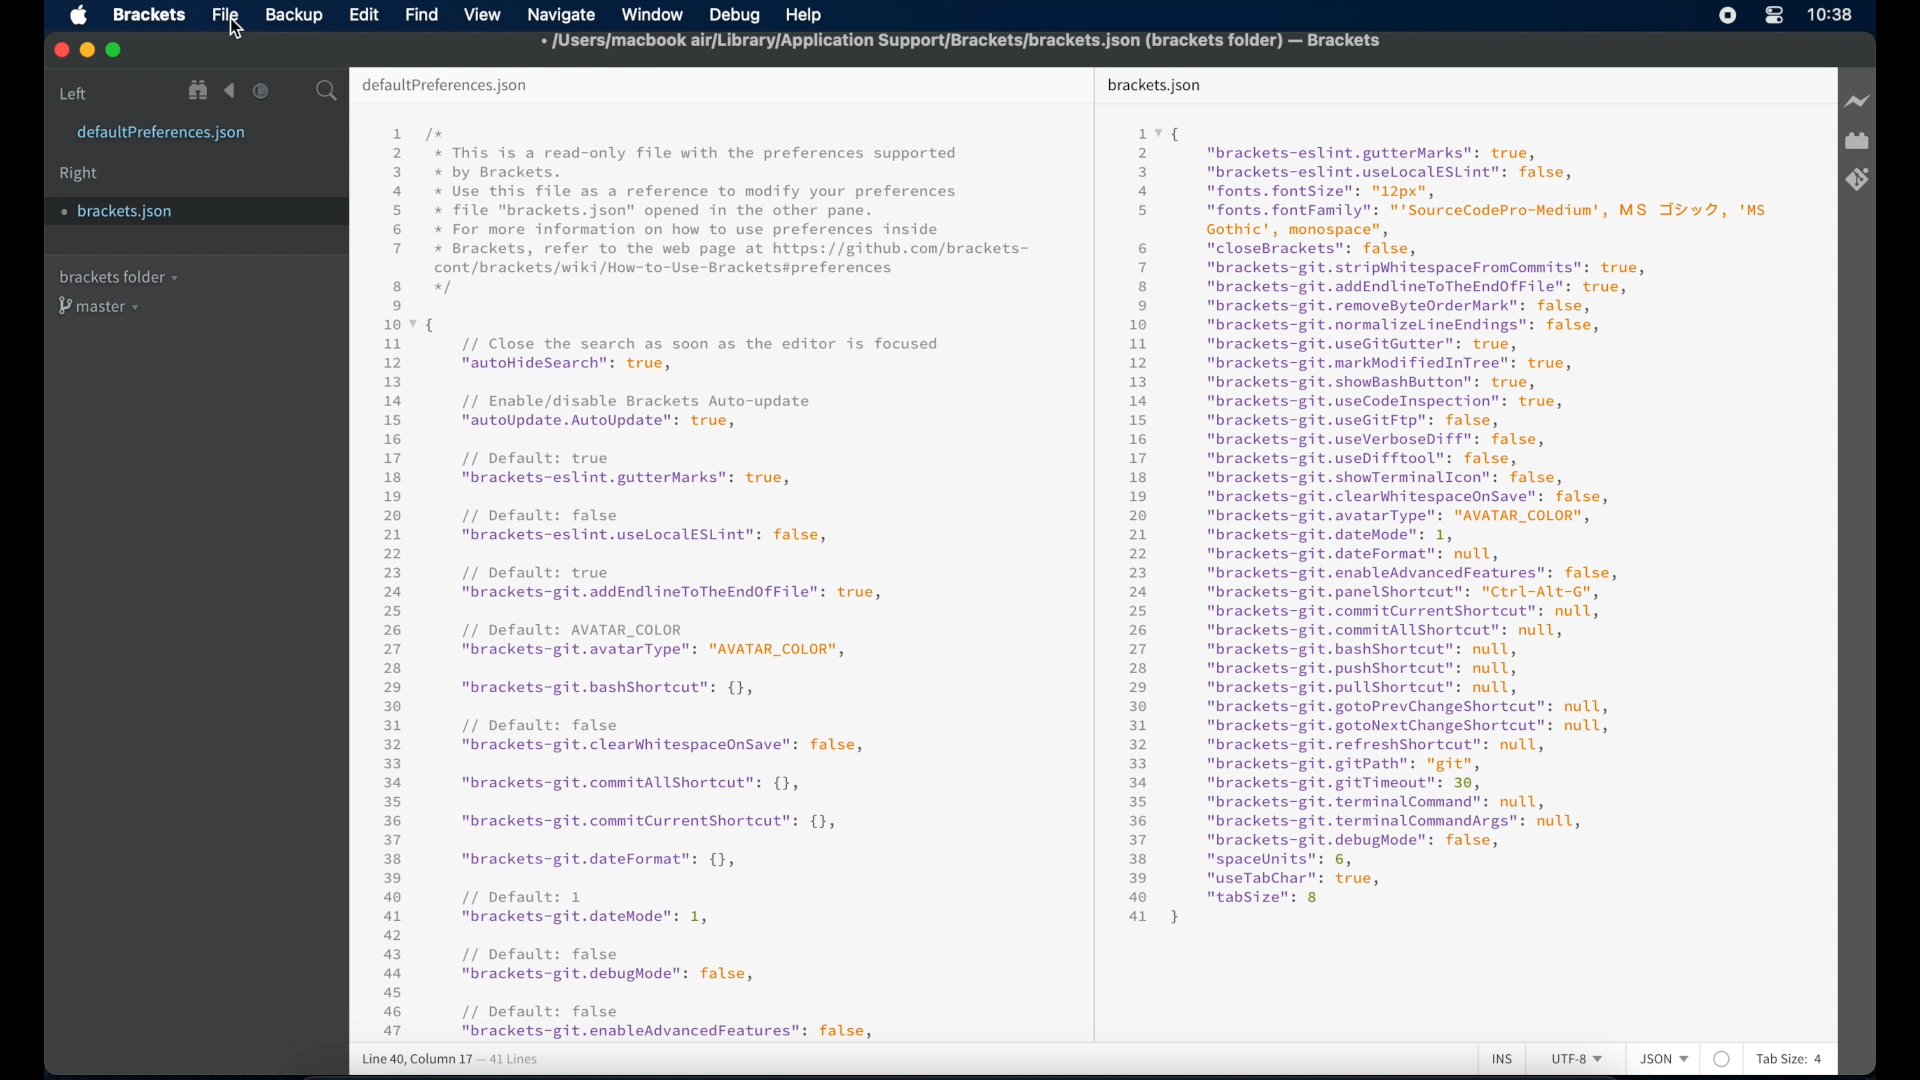 This screenshot has width=1920, height=1080. What do you see at coordinates (363, 14) in the screenshot?
I see `edit` at bounding box center [363, 14].